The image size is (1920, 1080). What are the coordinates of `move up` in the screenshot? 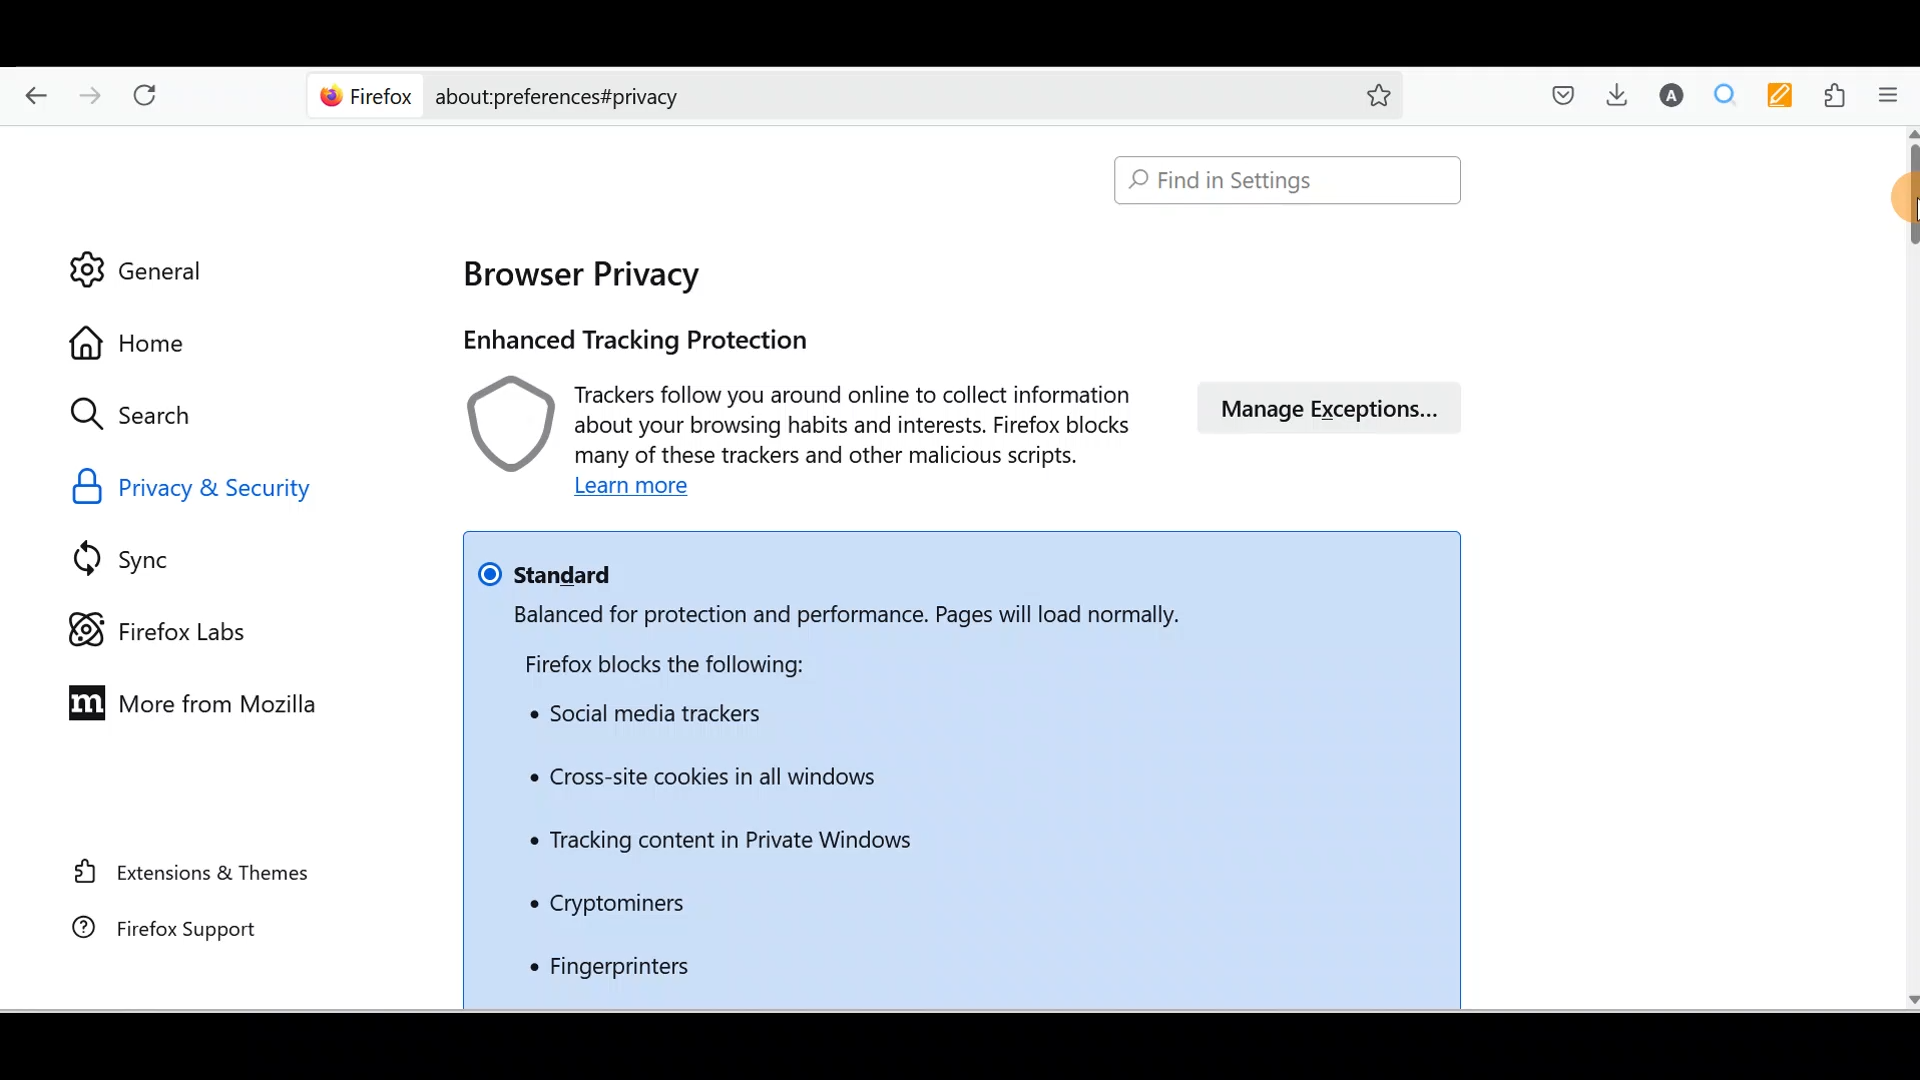 It's located at (1908, 133).